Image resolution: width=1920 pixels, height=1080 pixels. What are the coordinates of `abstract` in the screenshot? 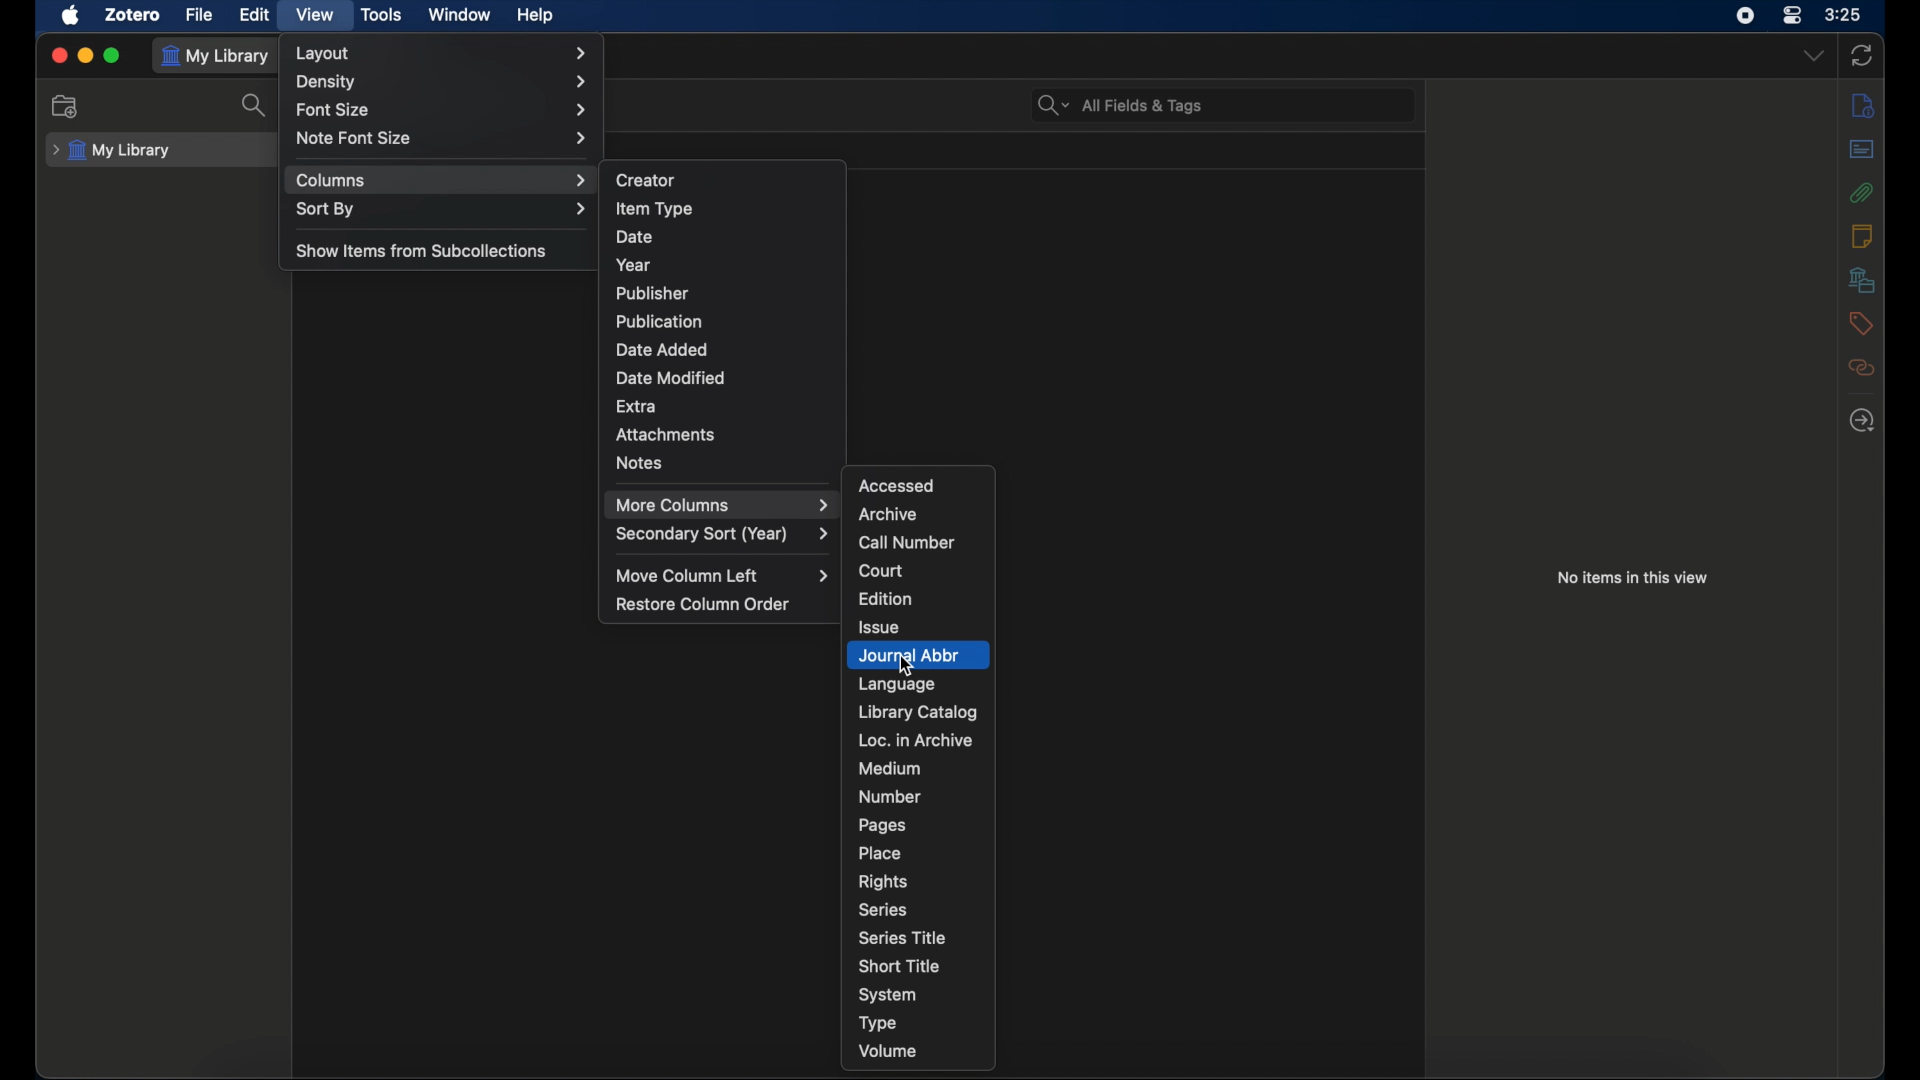 It's located at (1864, 149).